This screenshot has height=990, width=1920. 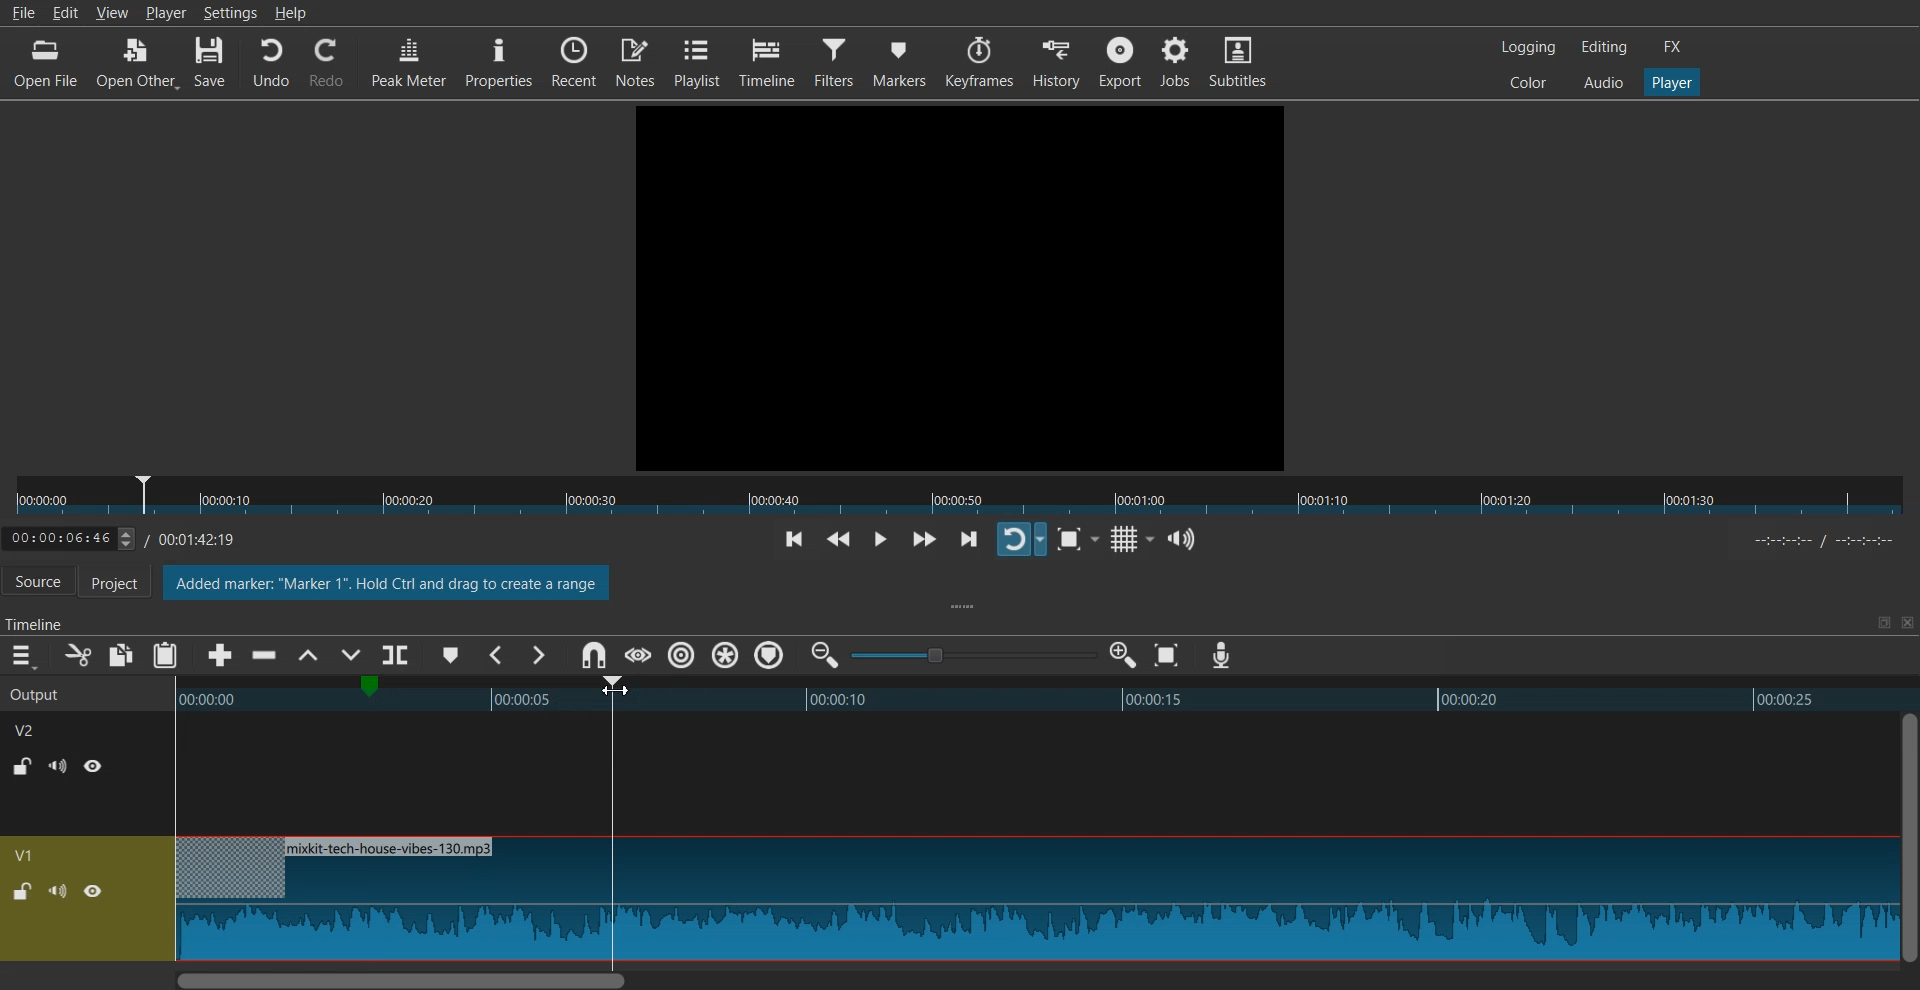 I want to click on Edit, so click(x=70, y=13).